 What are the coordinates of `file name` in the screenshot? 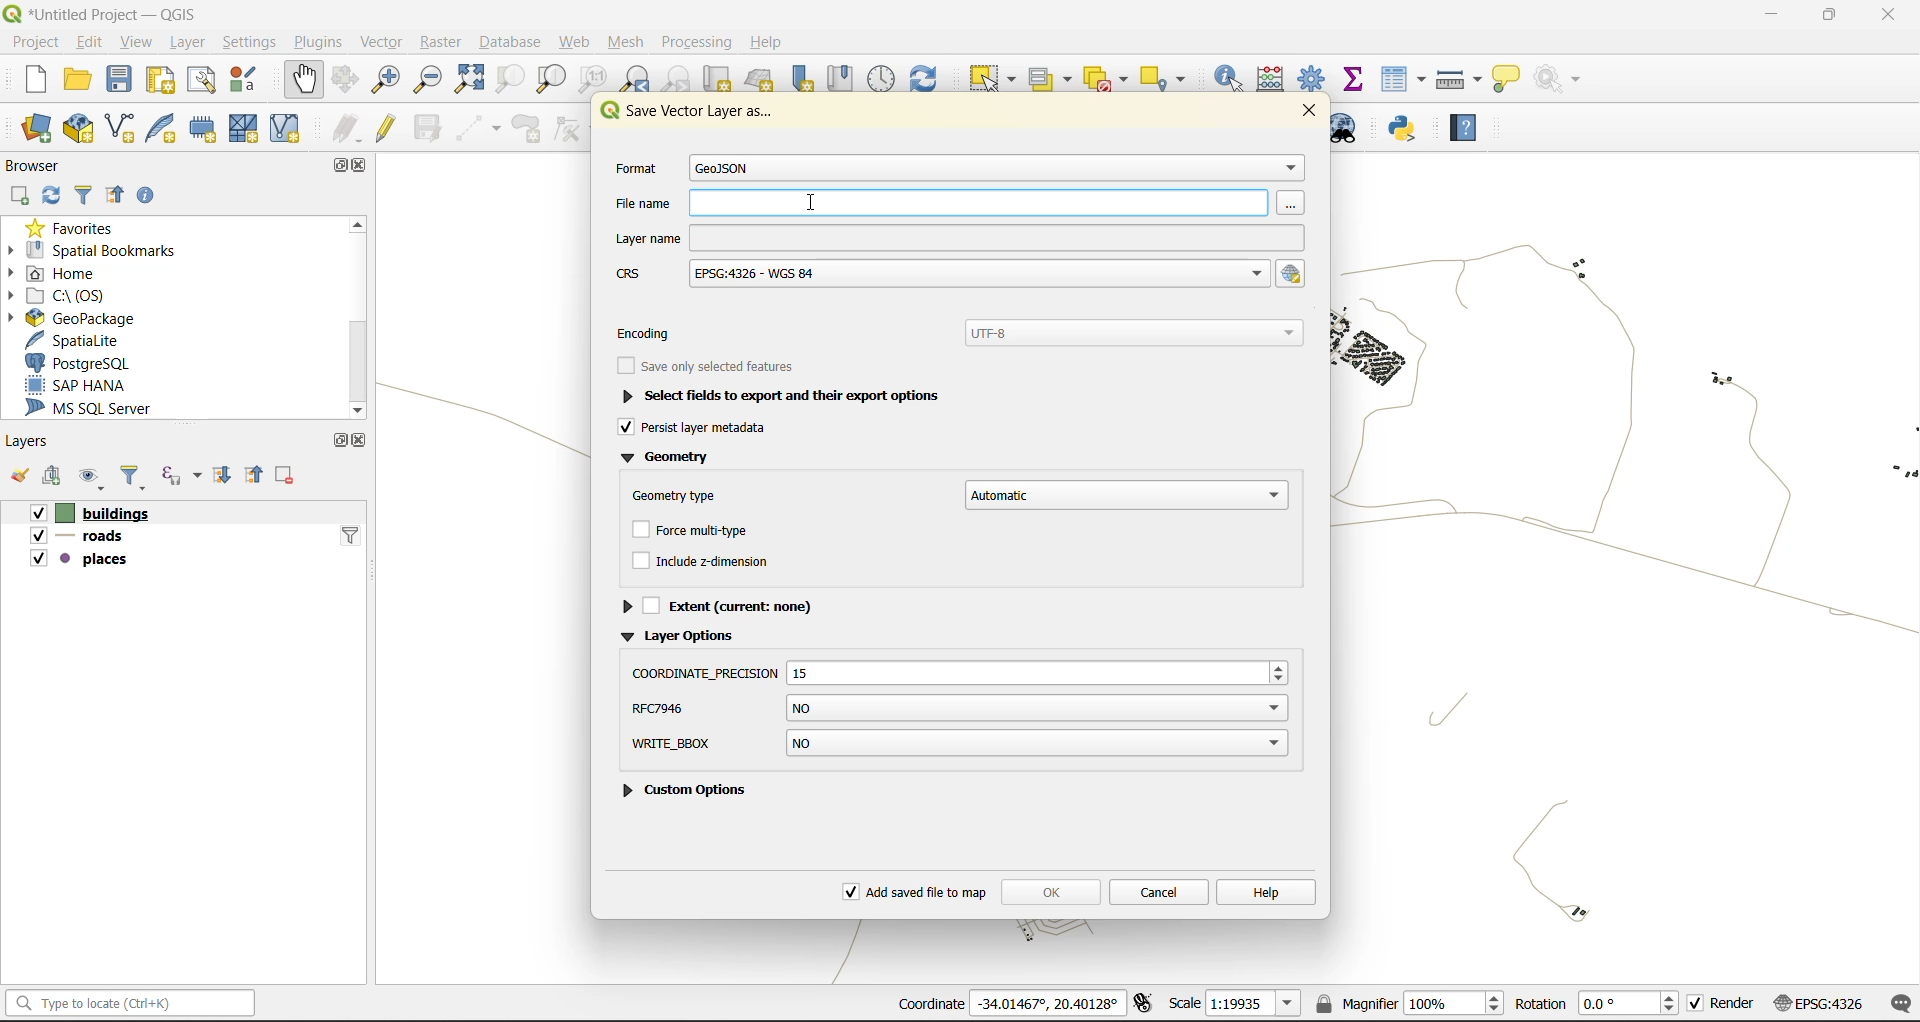 It's located at (958, 202).